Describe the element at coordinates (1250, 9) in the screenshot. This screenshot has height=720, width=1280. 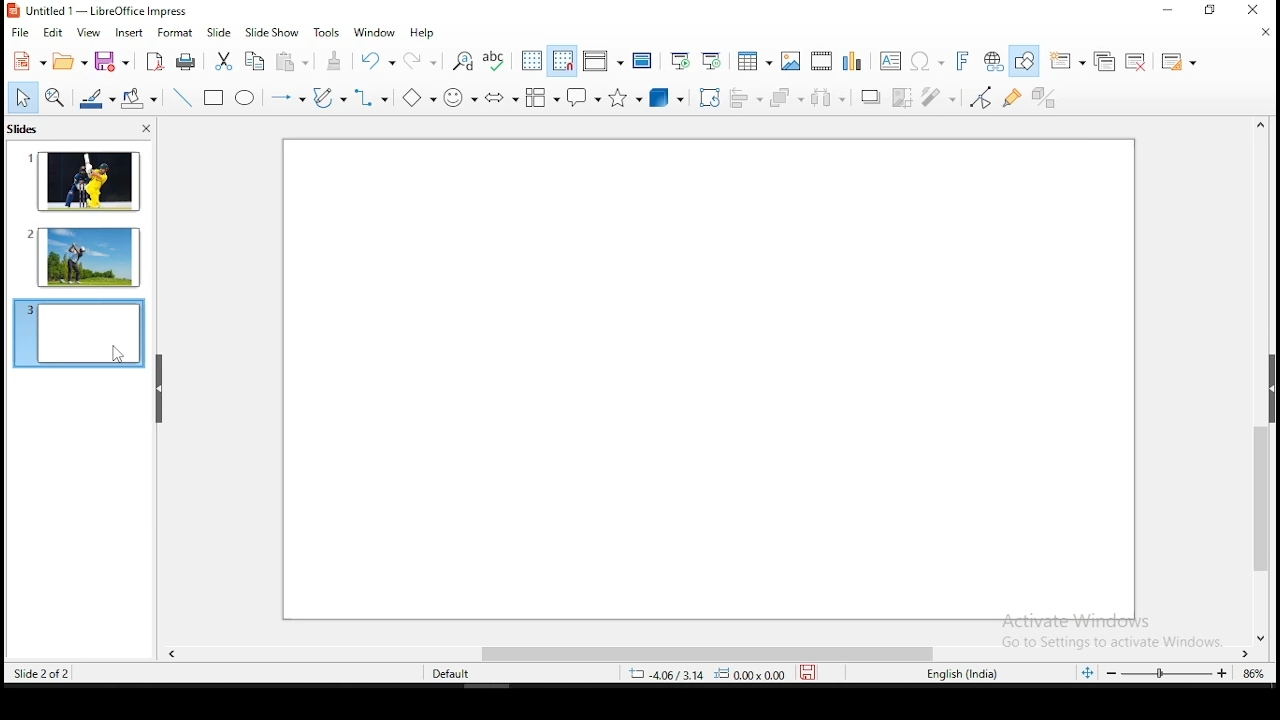
I see `close window` at that location.